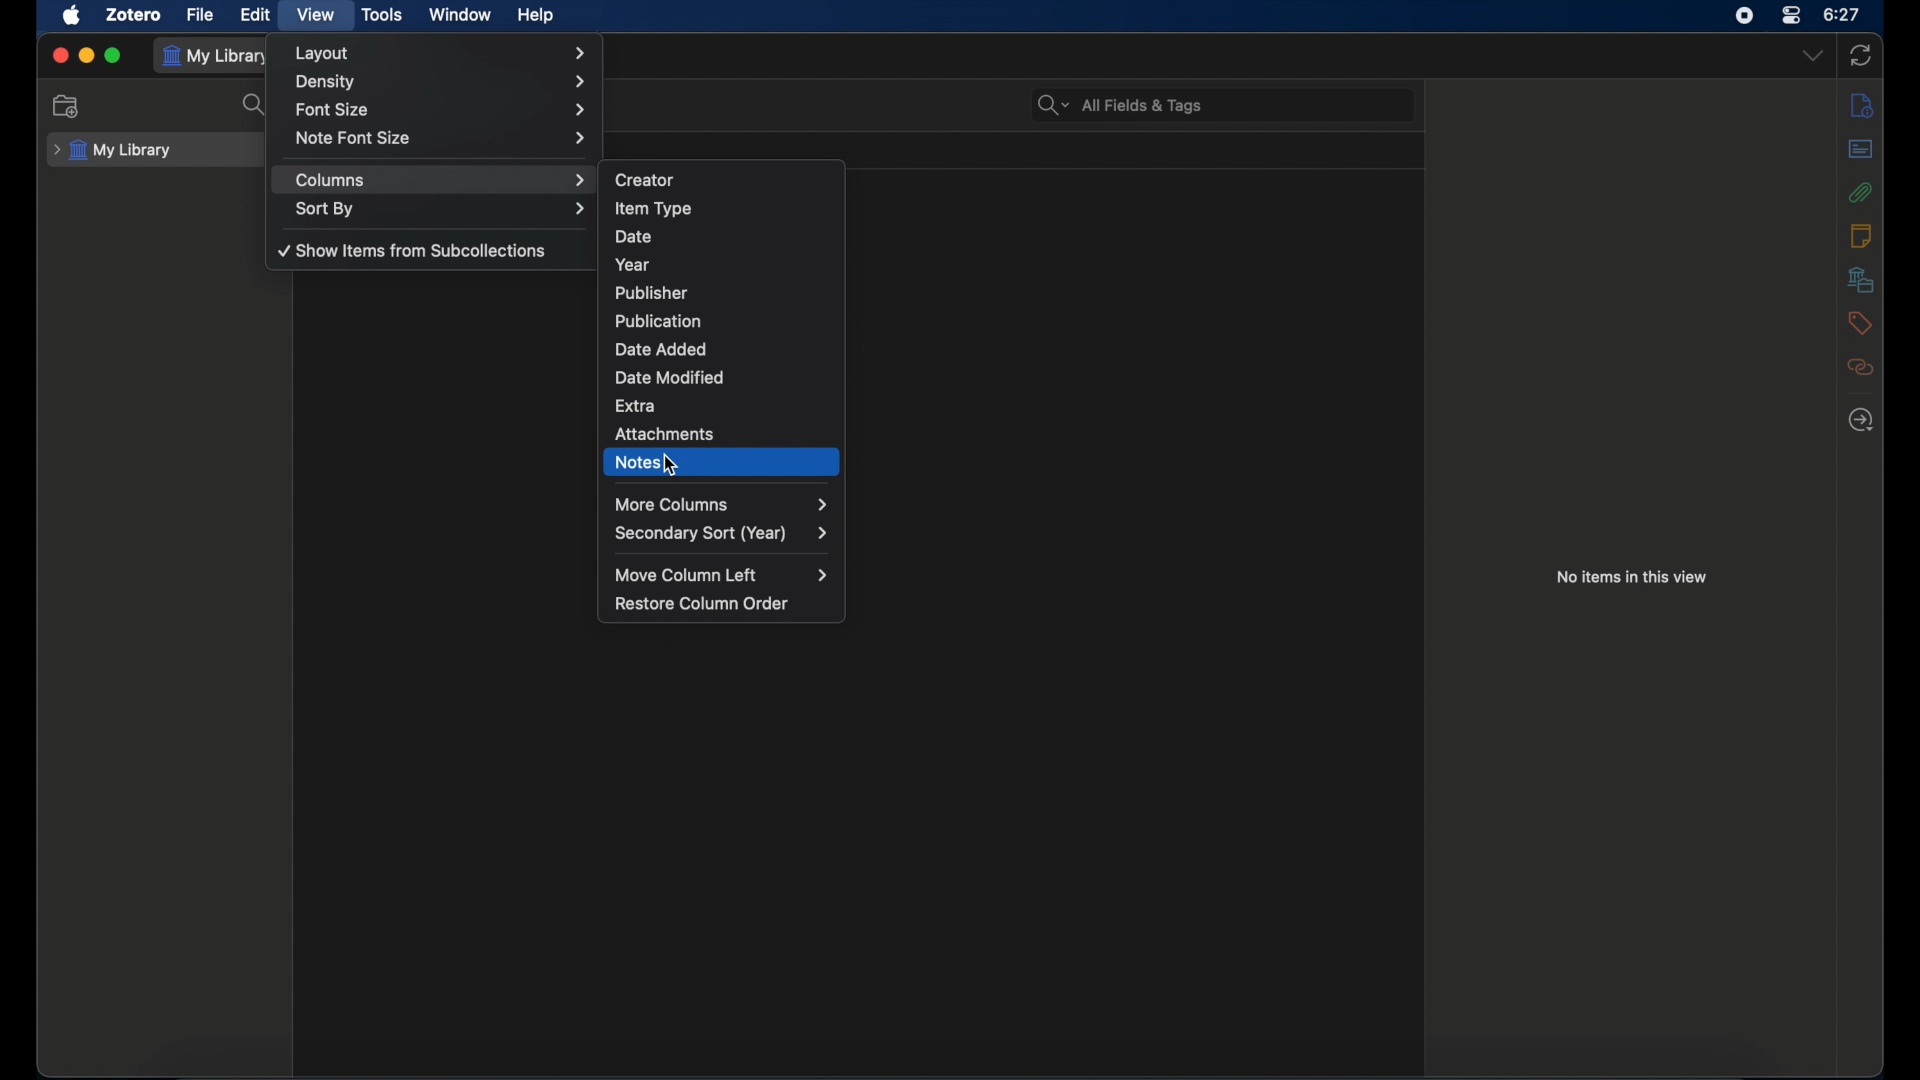 The width and height of the screenshot is (1920, 1080). Describe the element at coordinates (536, 15) in the screenshot. I see `help` at that location.